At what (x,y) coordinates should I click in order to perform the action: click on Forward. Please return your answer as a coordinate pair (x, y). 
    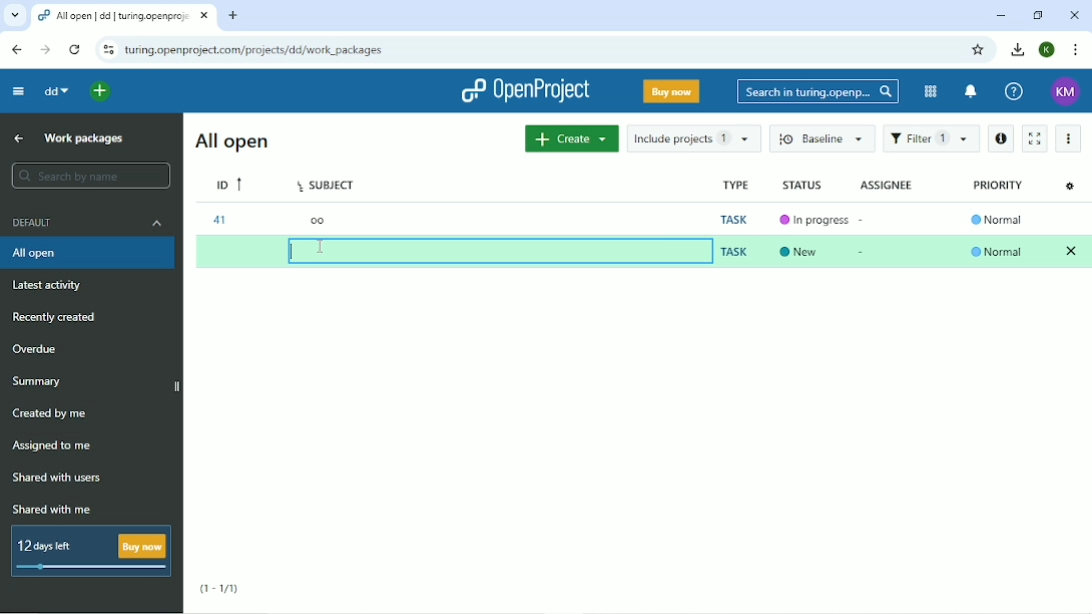
    Looking at the image, I should click on (46, 49).